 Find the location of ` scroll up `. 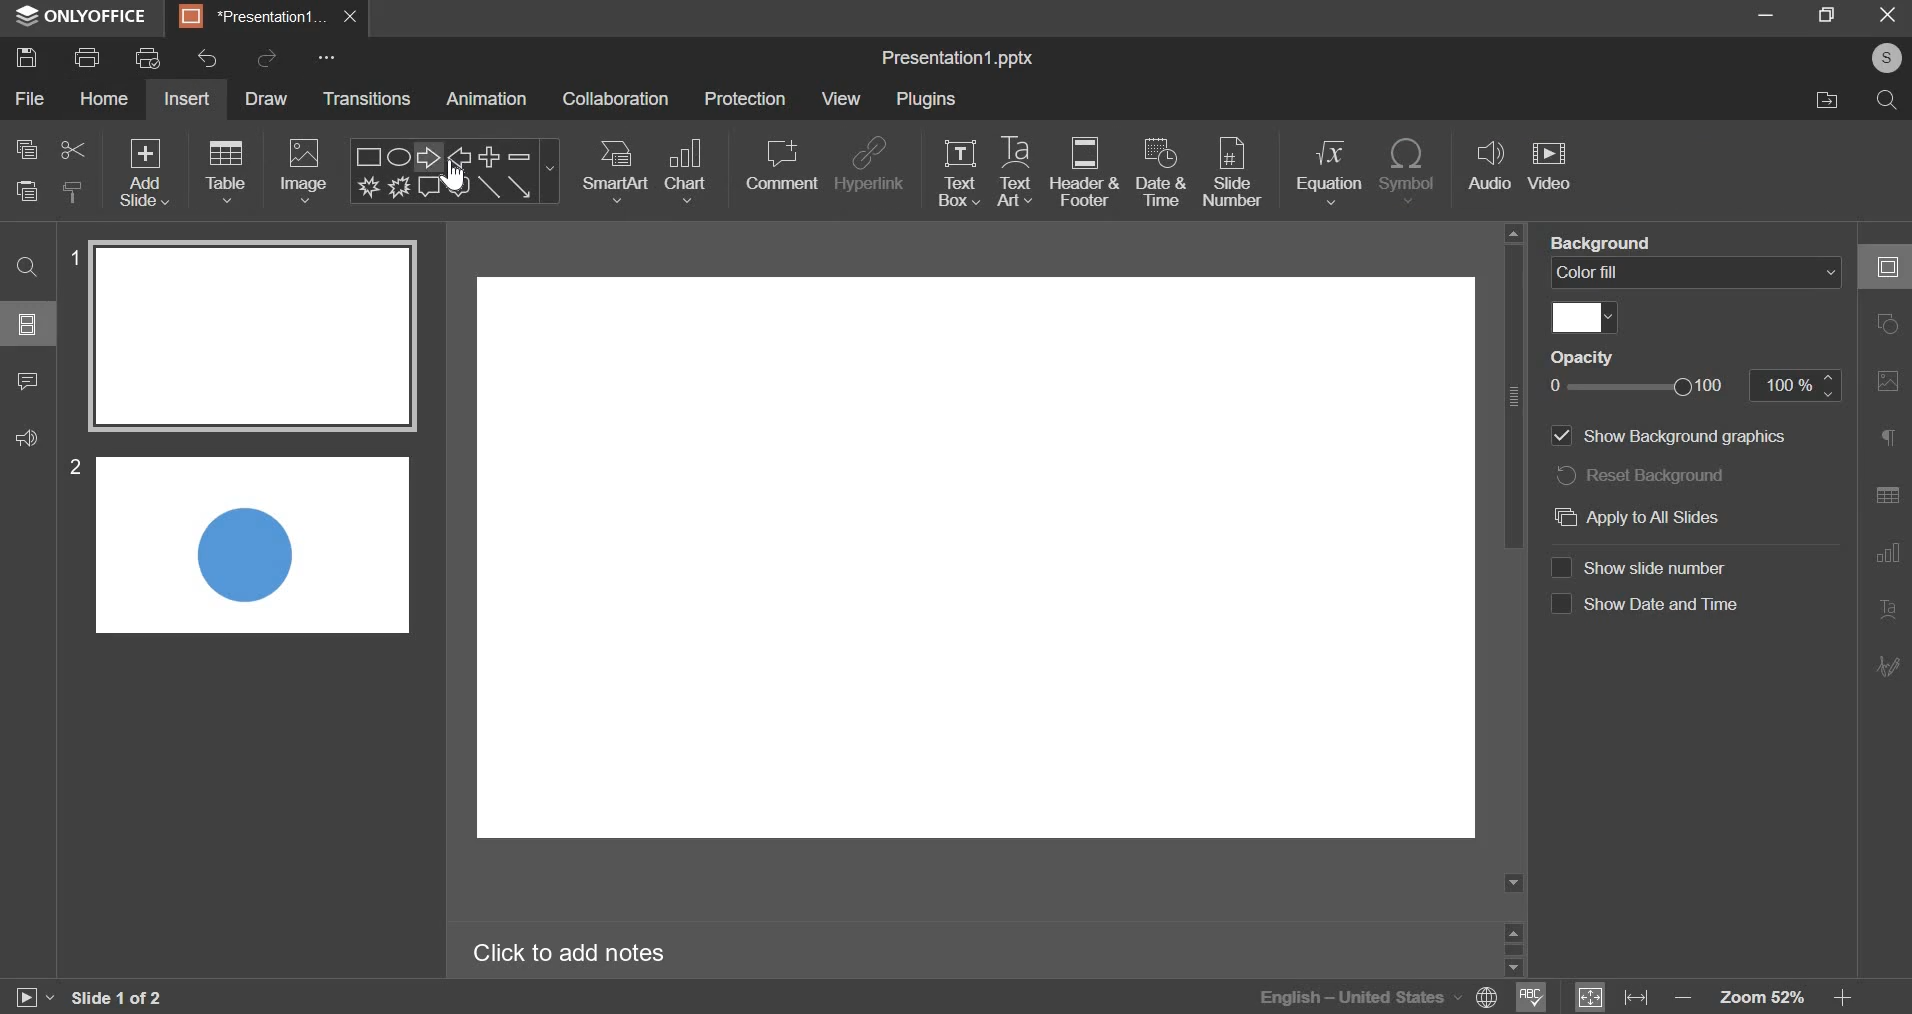

 scroll up  is located at coordinates (1514, 931).